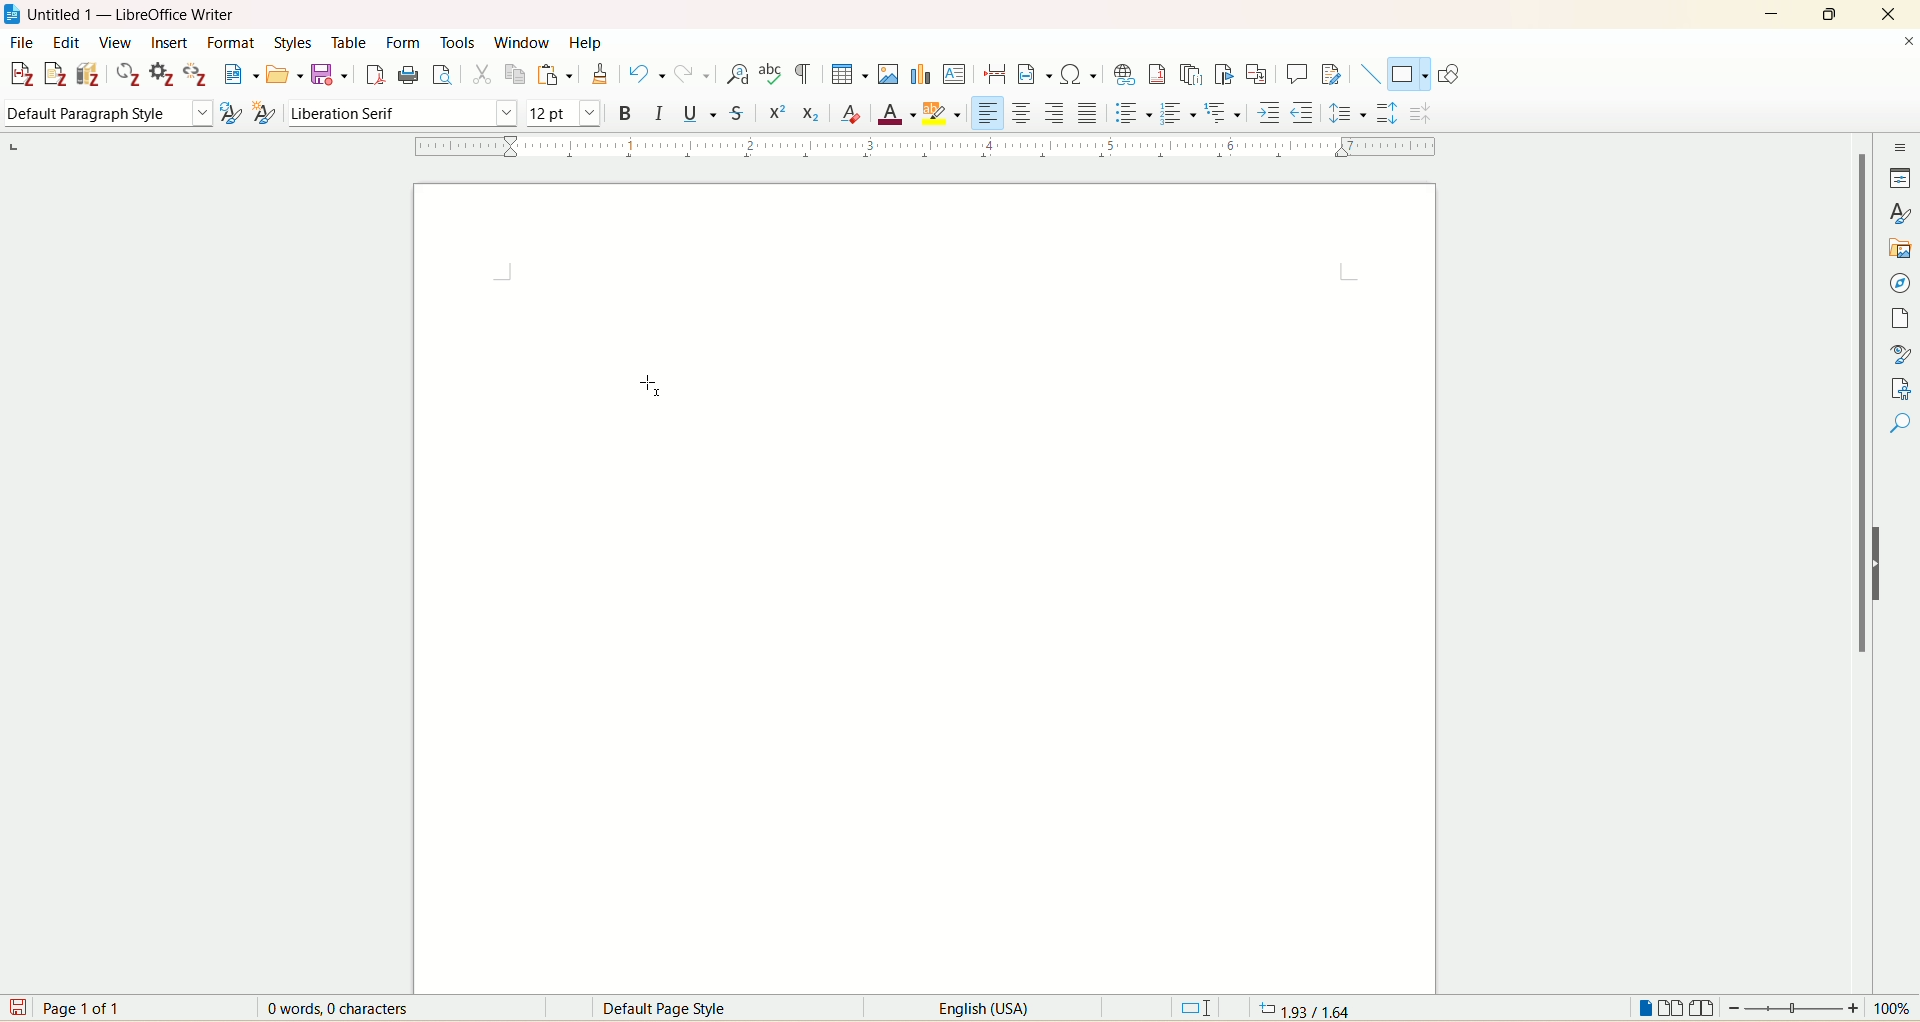 The height and width of the screenshot is (1022, 1920). What do you see at coordinates (1794, 1007) in the screenshot?
I see `zoom bar` at bounding box center [1794, 1007].